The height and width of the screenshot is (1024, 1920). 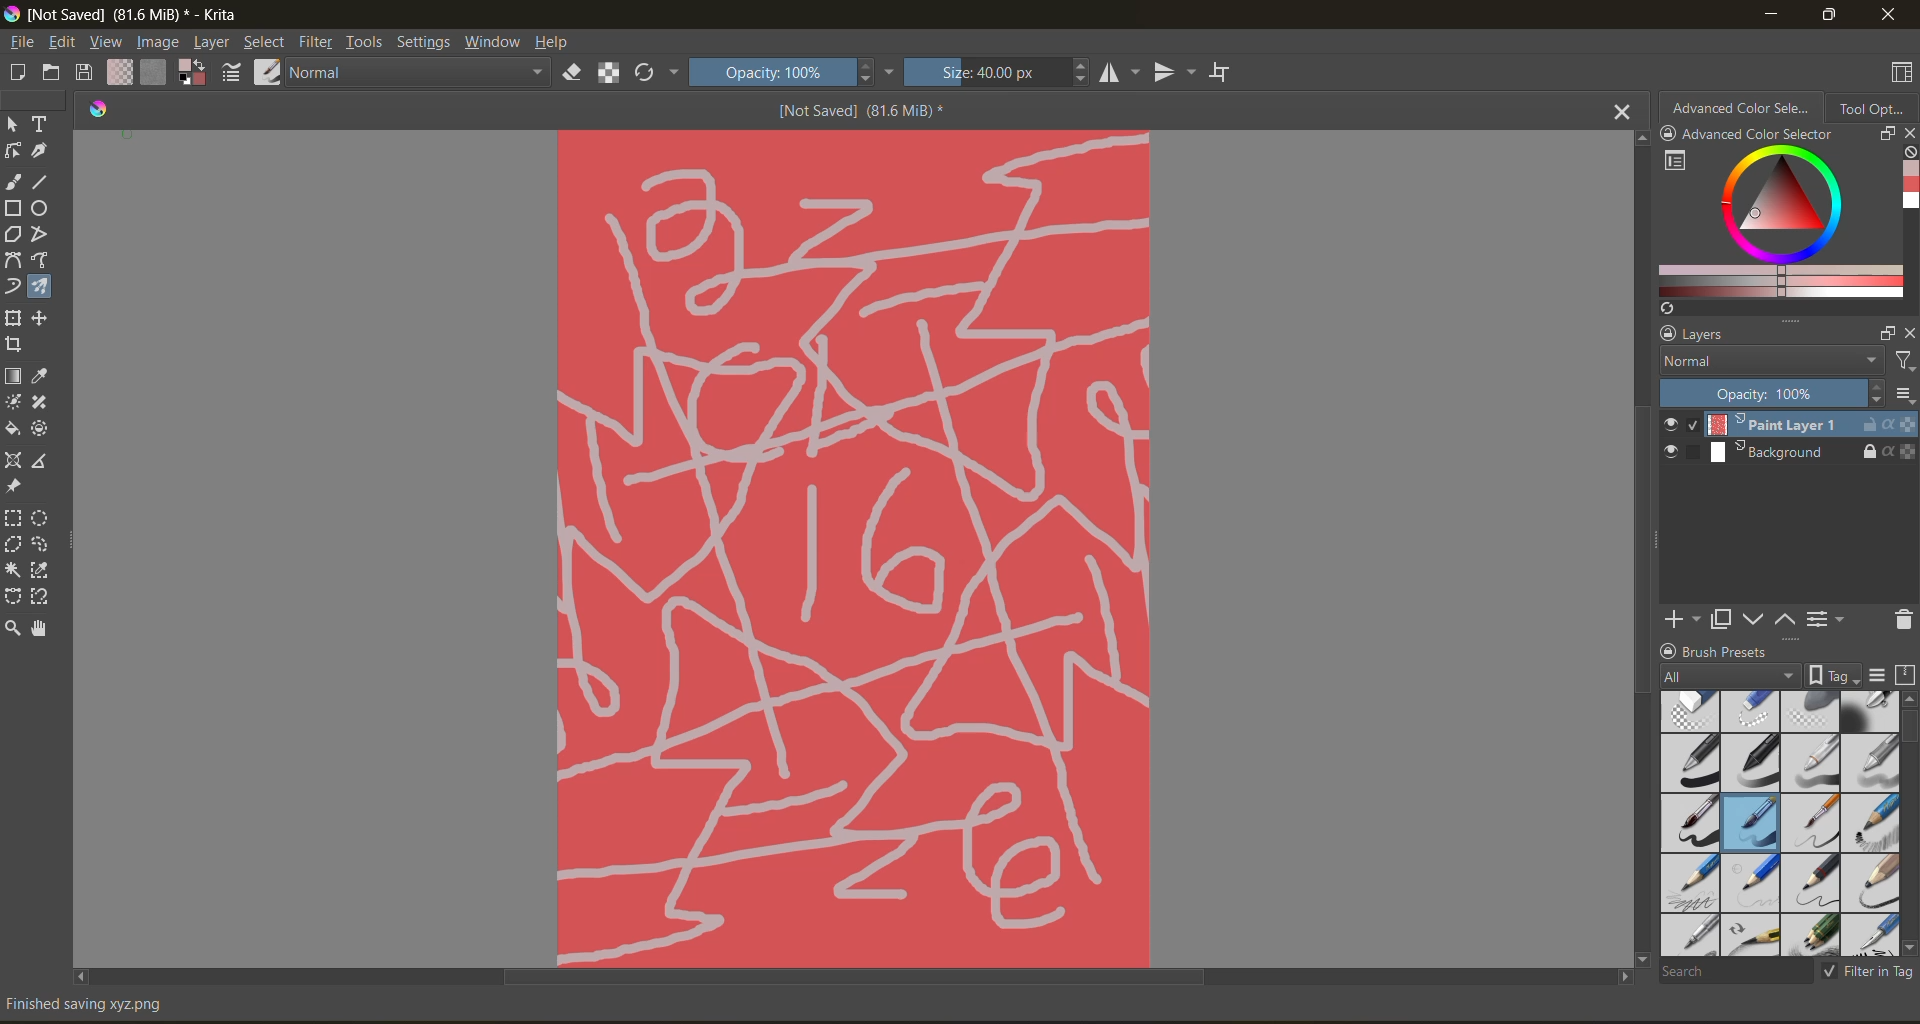 I want to click on view/change layer, so click(x=1831, y=618).